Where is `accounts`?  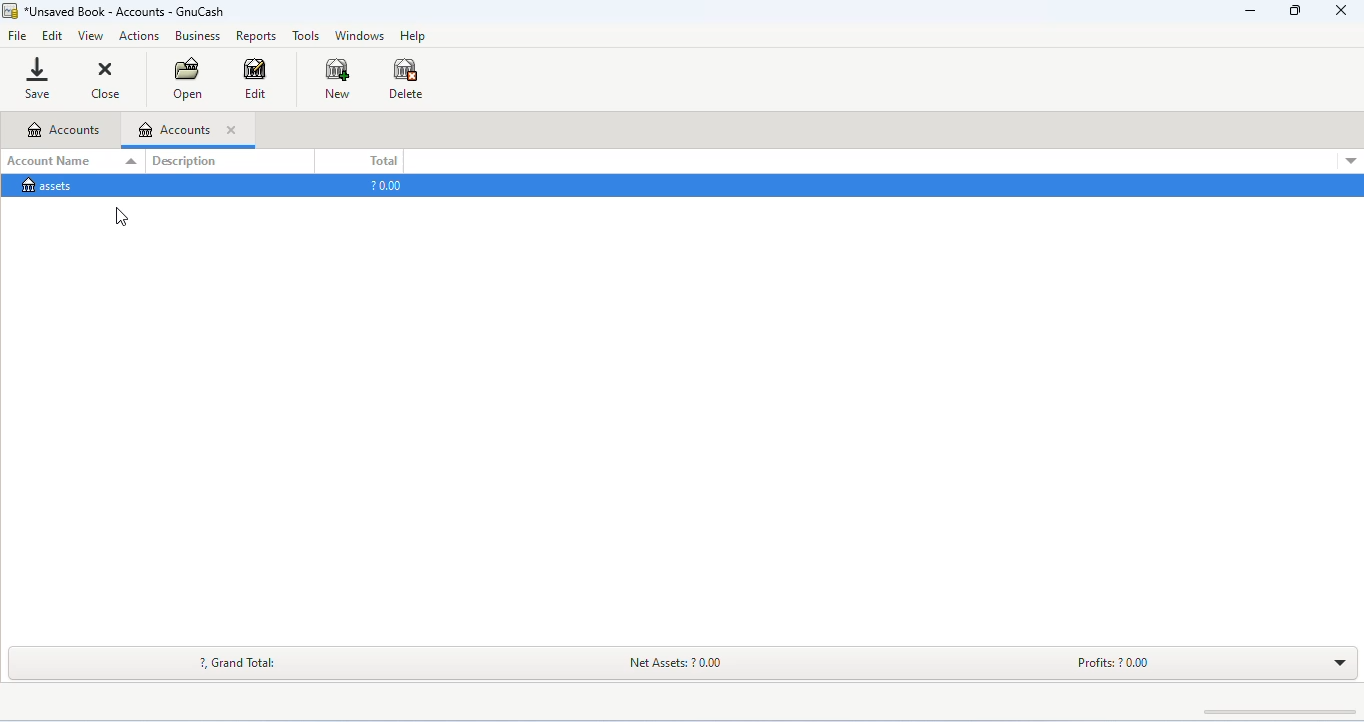
accounts is located at coordinates (59, 131).